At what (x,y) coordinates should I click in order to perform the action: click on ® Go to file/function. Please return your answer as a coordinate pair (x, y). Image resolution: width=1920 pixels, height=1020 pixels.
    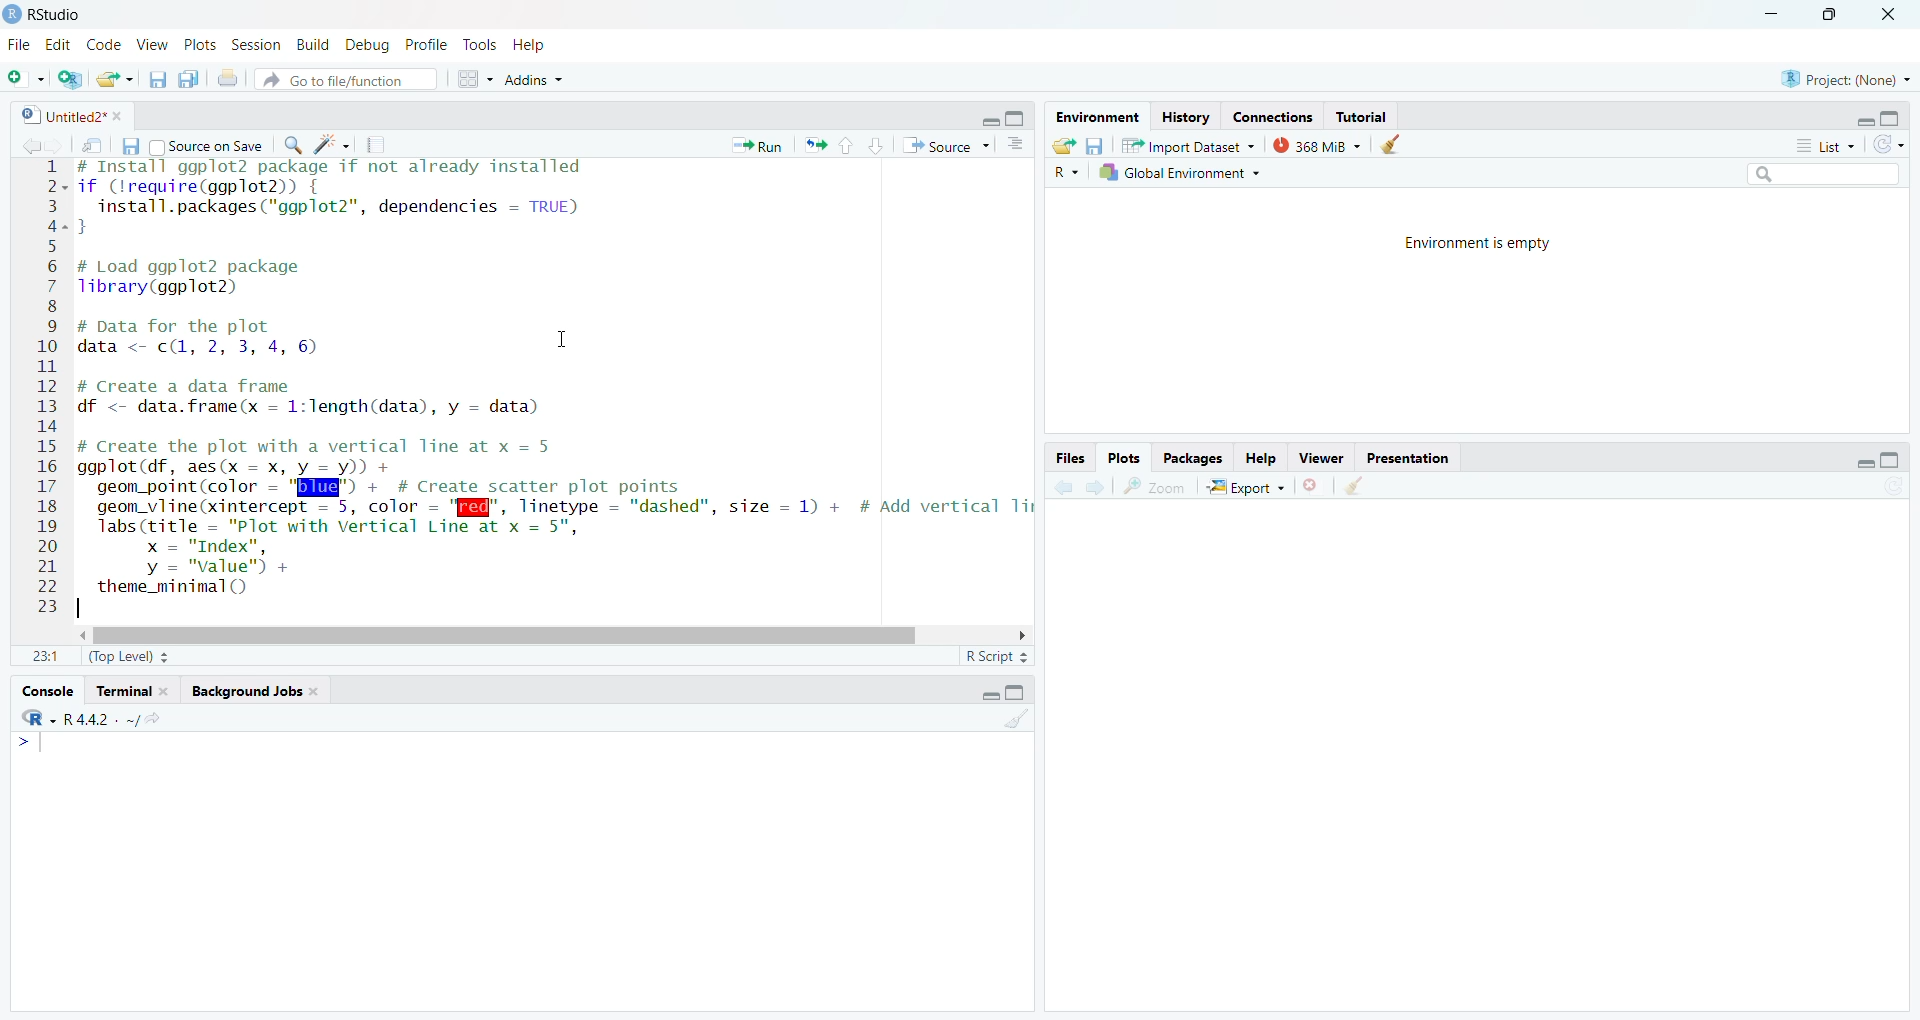
    Looking at the image, I should click on (332, 81).